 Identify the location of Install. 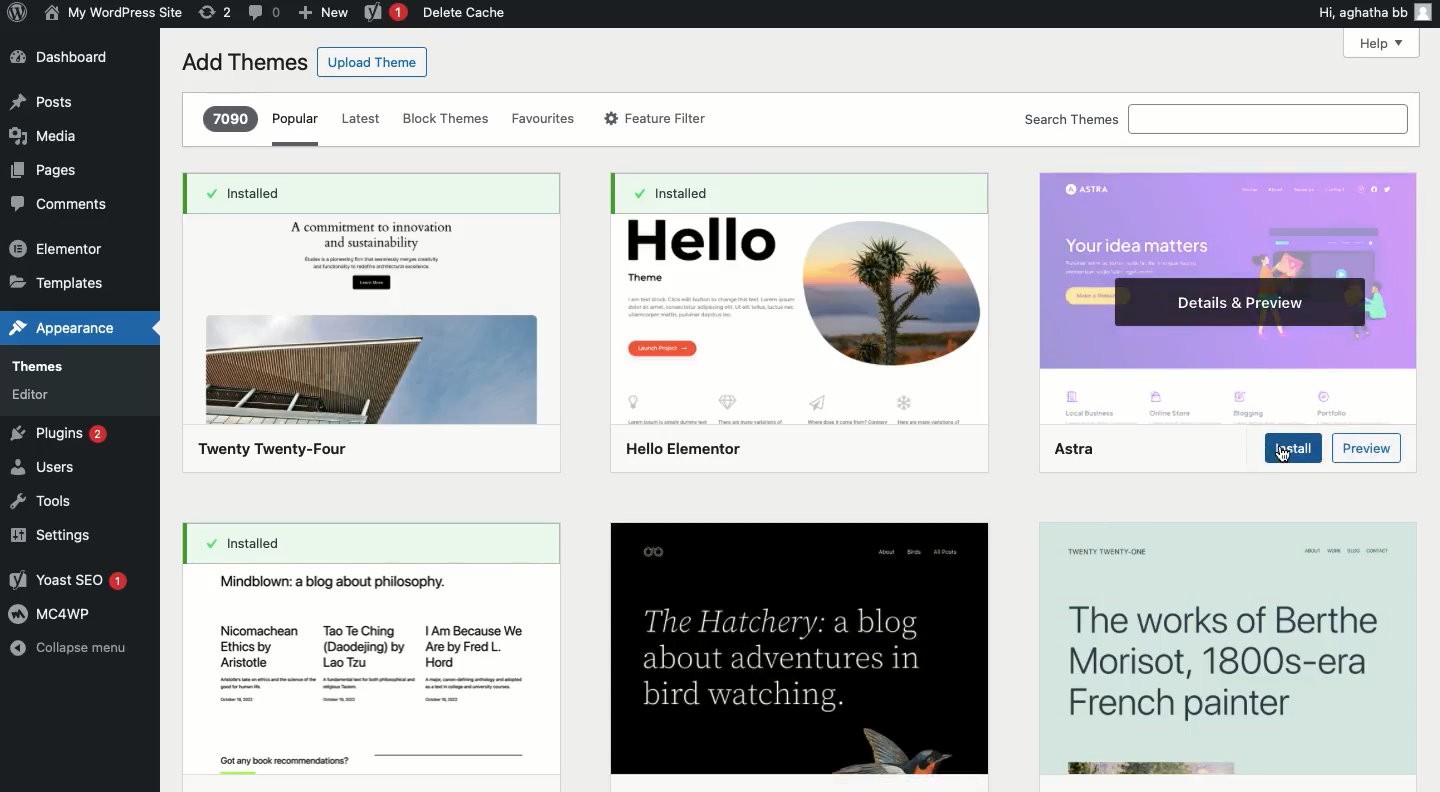
(1292, 450).